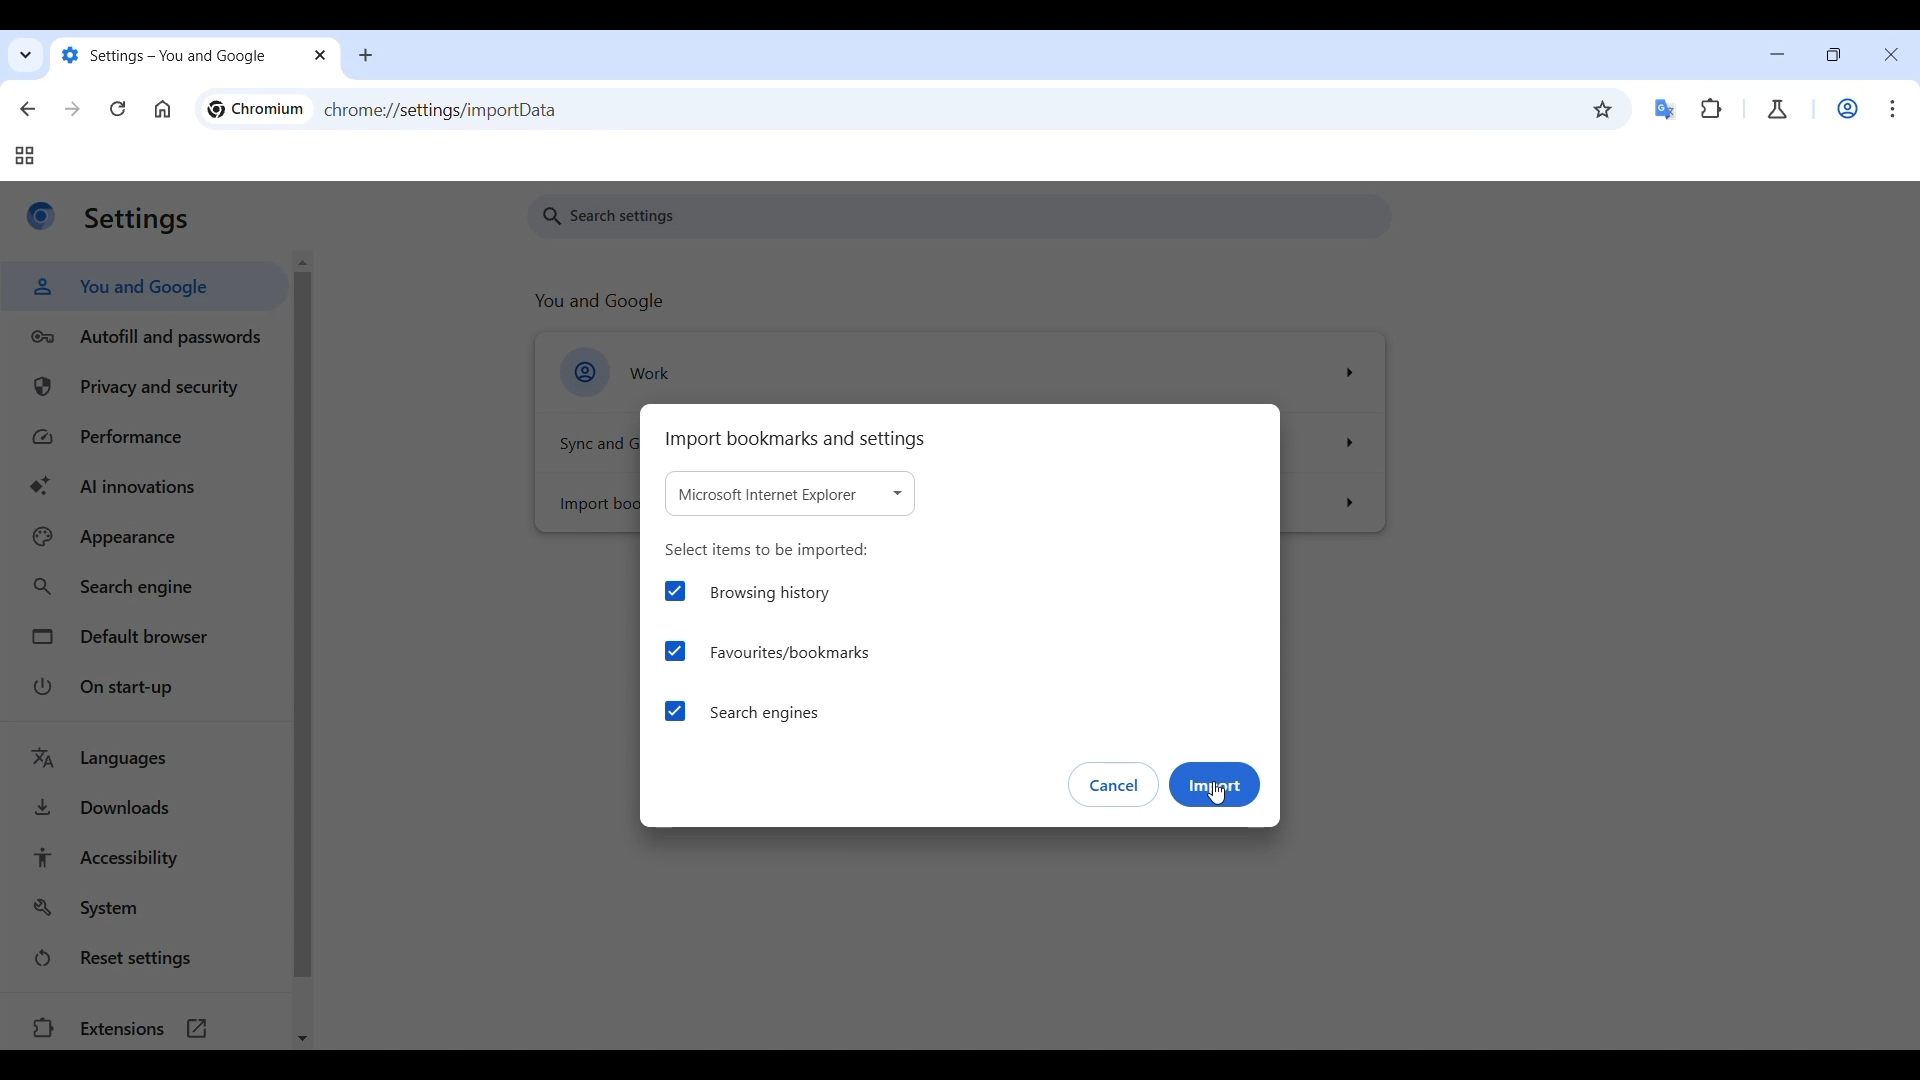 This screenshot has height=1080, width=1920. Describe the element at coordinates (149, 537) in the screenshot. I see `Appearance` at that location.